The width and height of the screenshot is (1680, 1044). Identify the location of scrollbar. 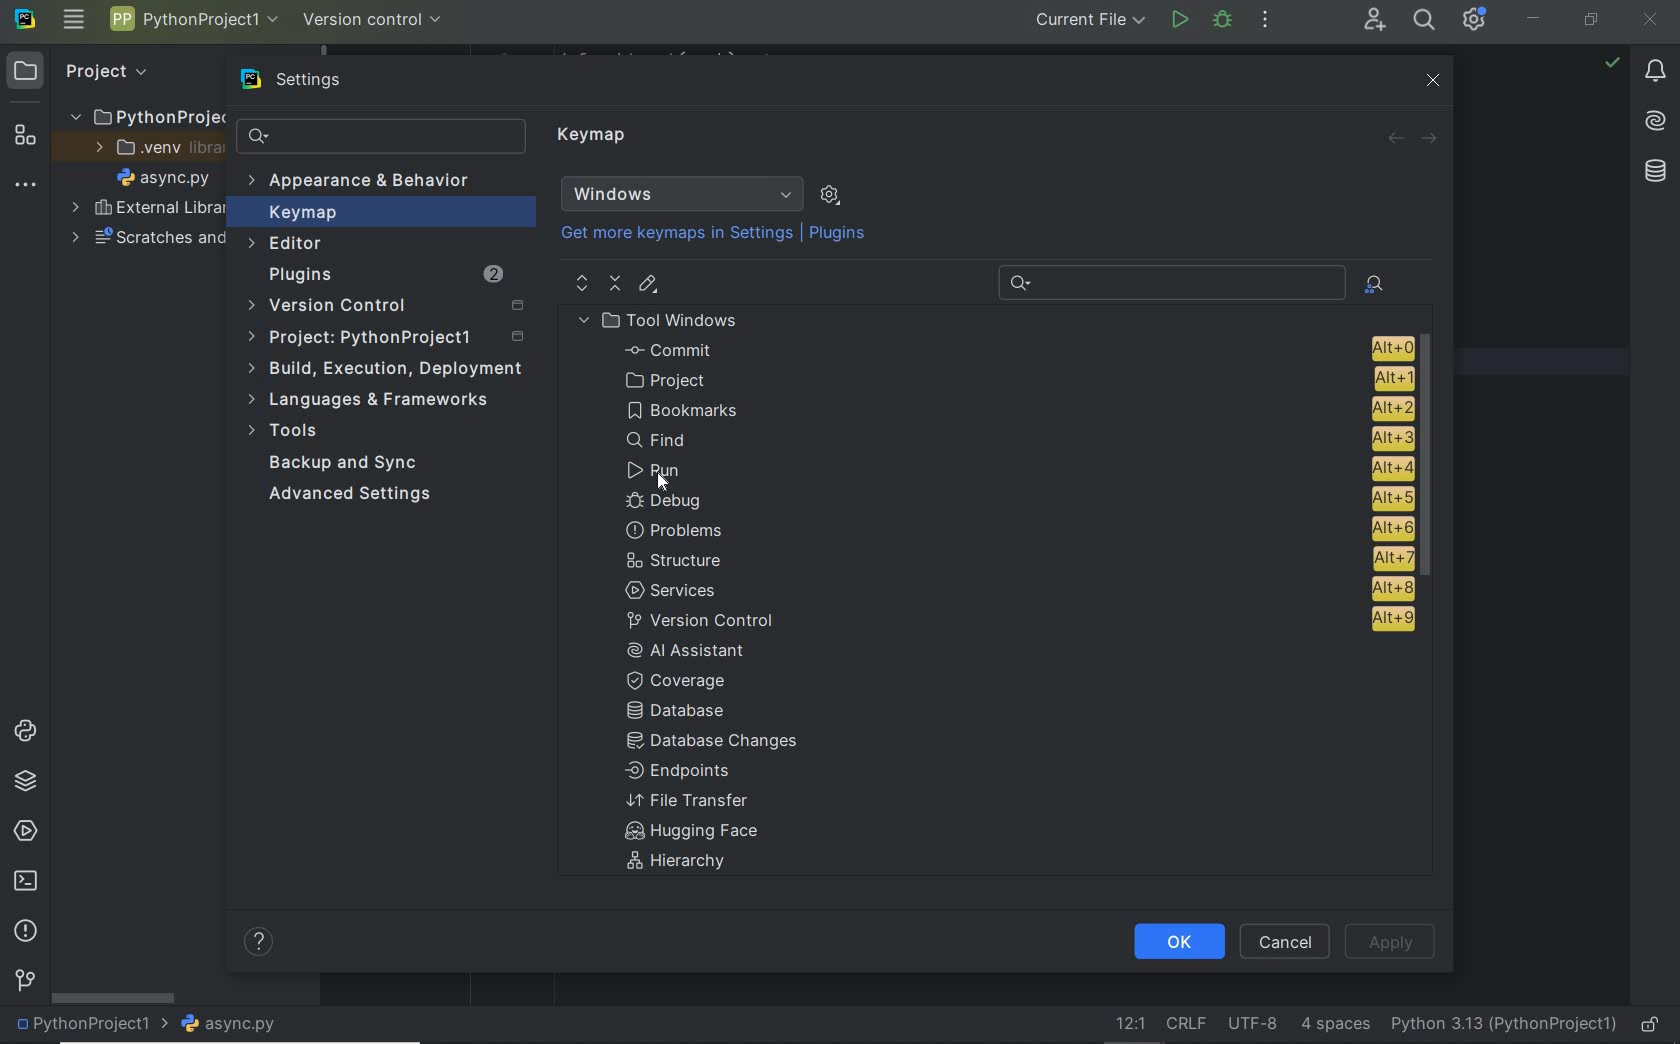
(111, 997).